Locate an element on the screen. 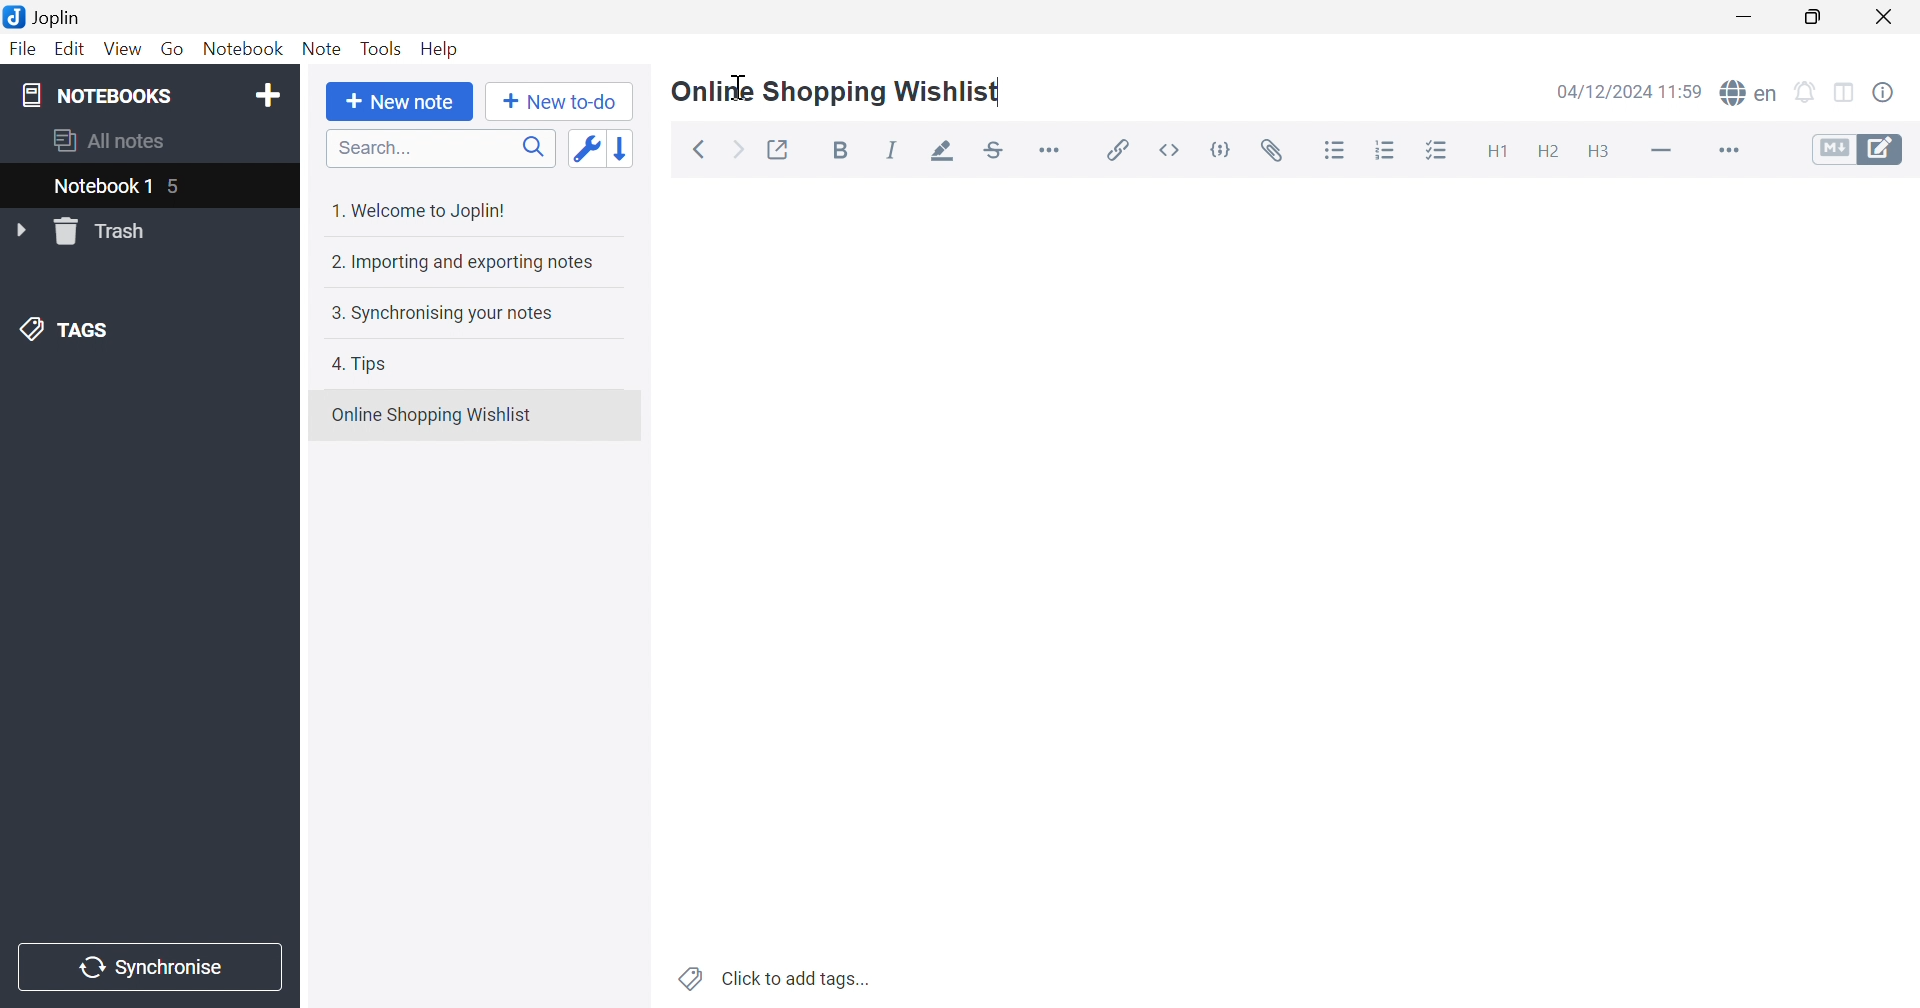 The height and width of the screenshot is (1008, 1920). Set alarm is located at coordinates (1805, 92).